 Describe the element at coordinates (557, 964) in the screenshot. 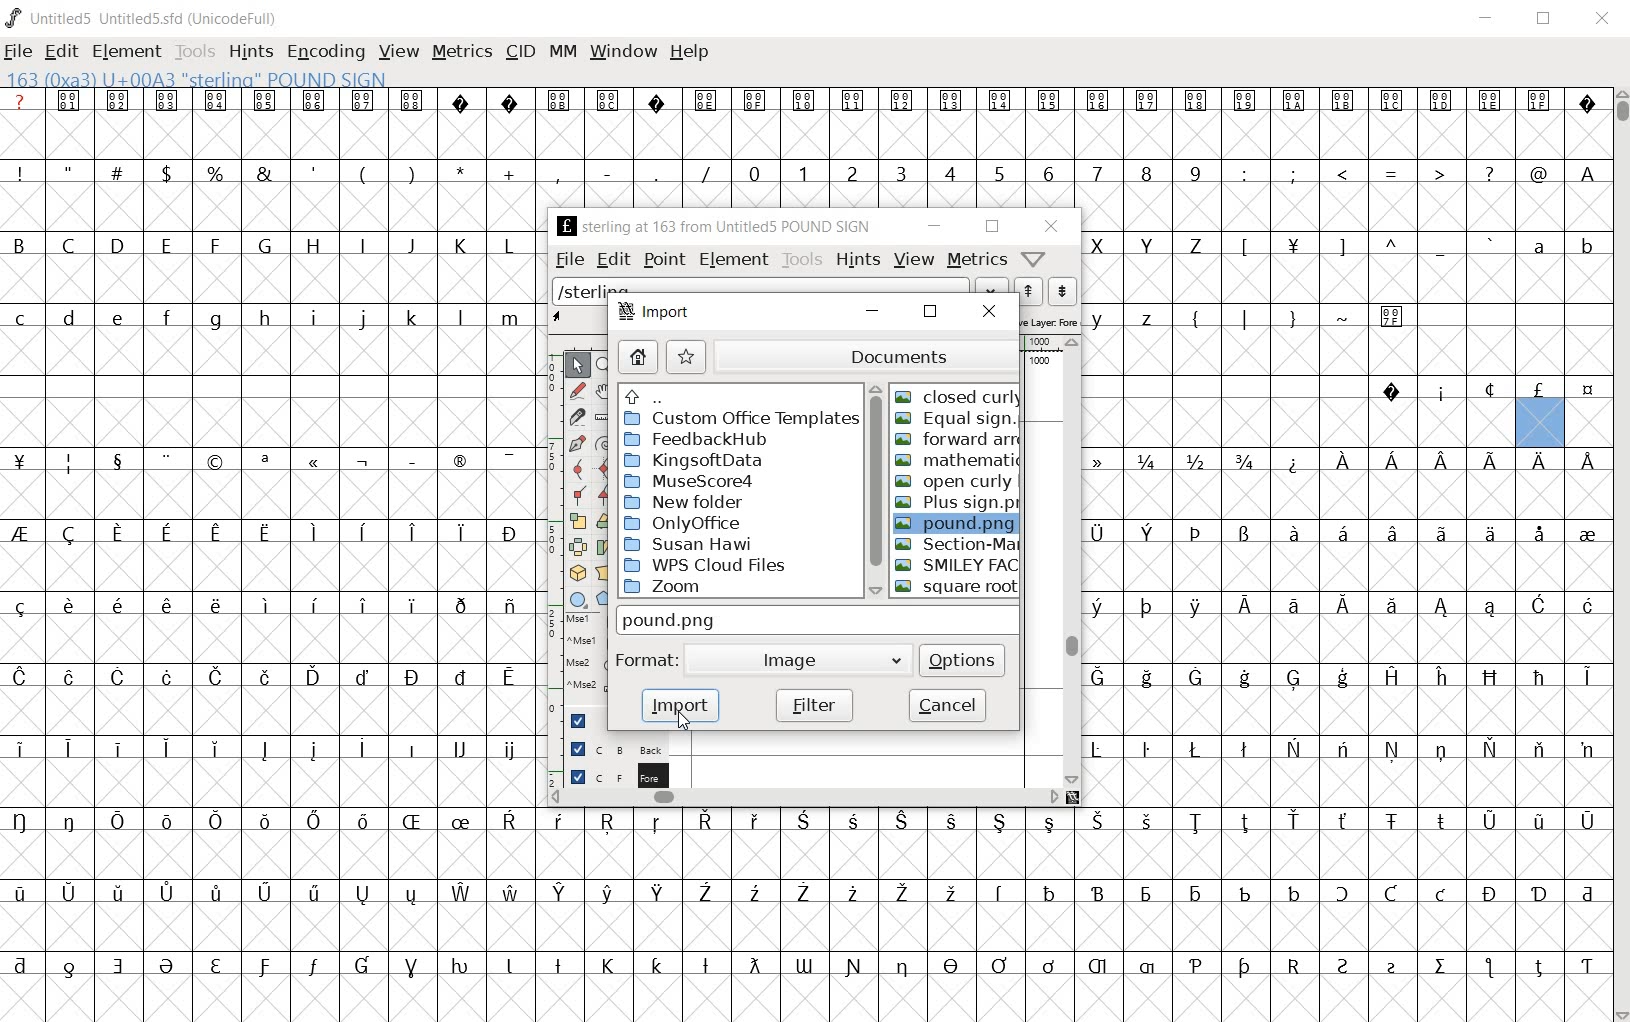

I see `Symbol` at that location.